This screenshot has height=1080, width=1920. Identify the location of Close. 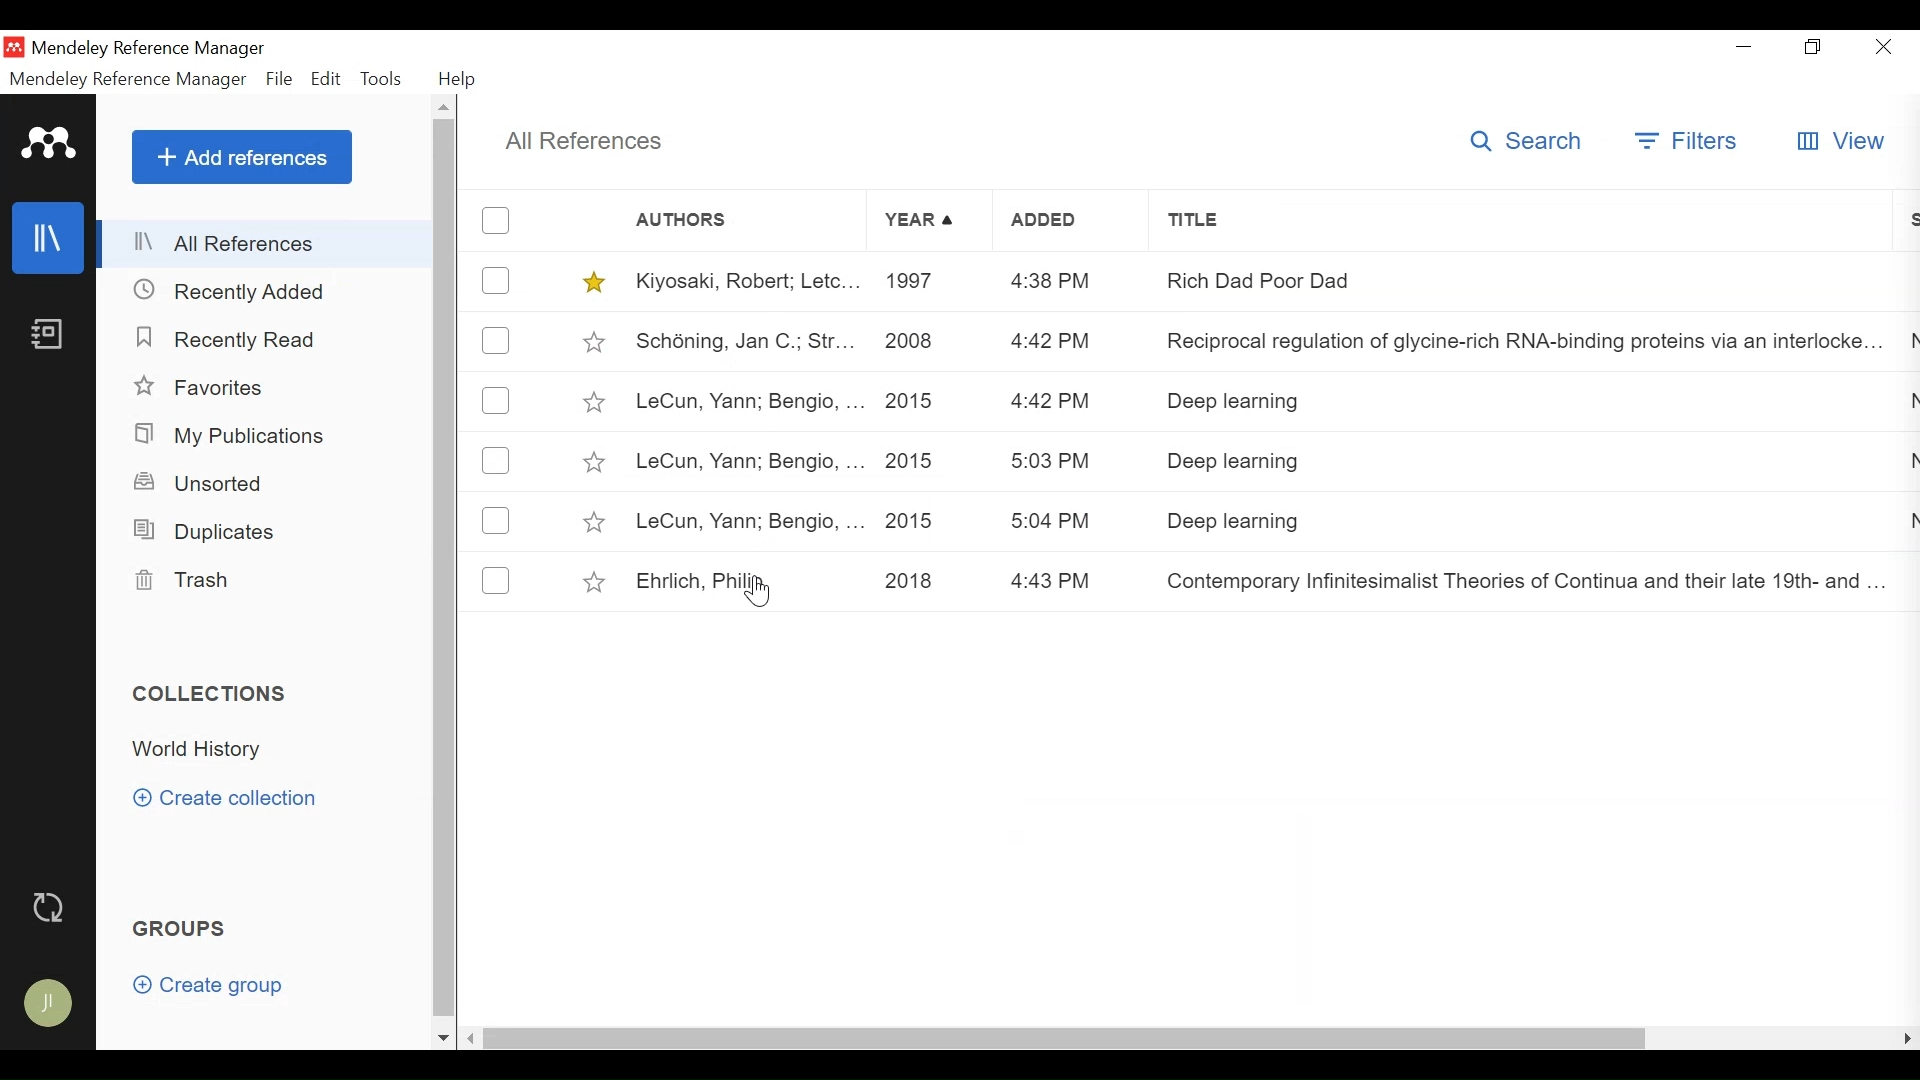
(1879, 47).